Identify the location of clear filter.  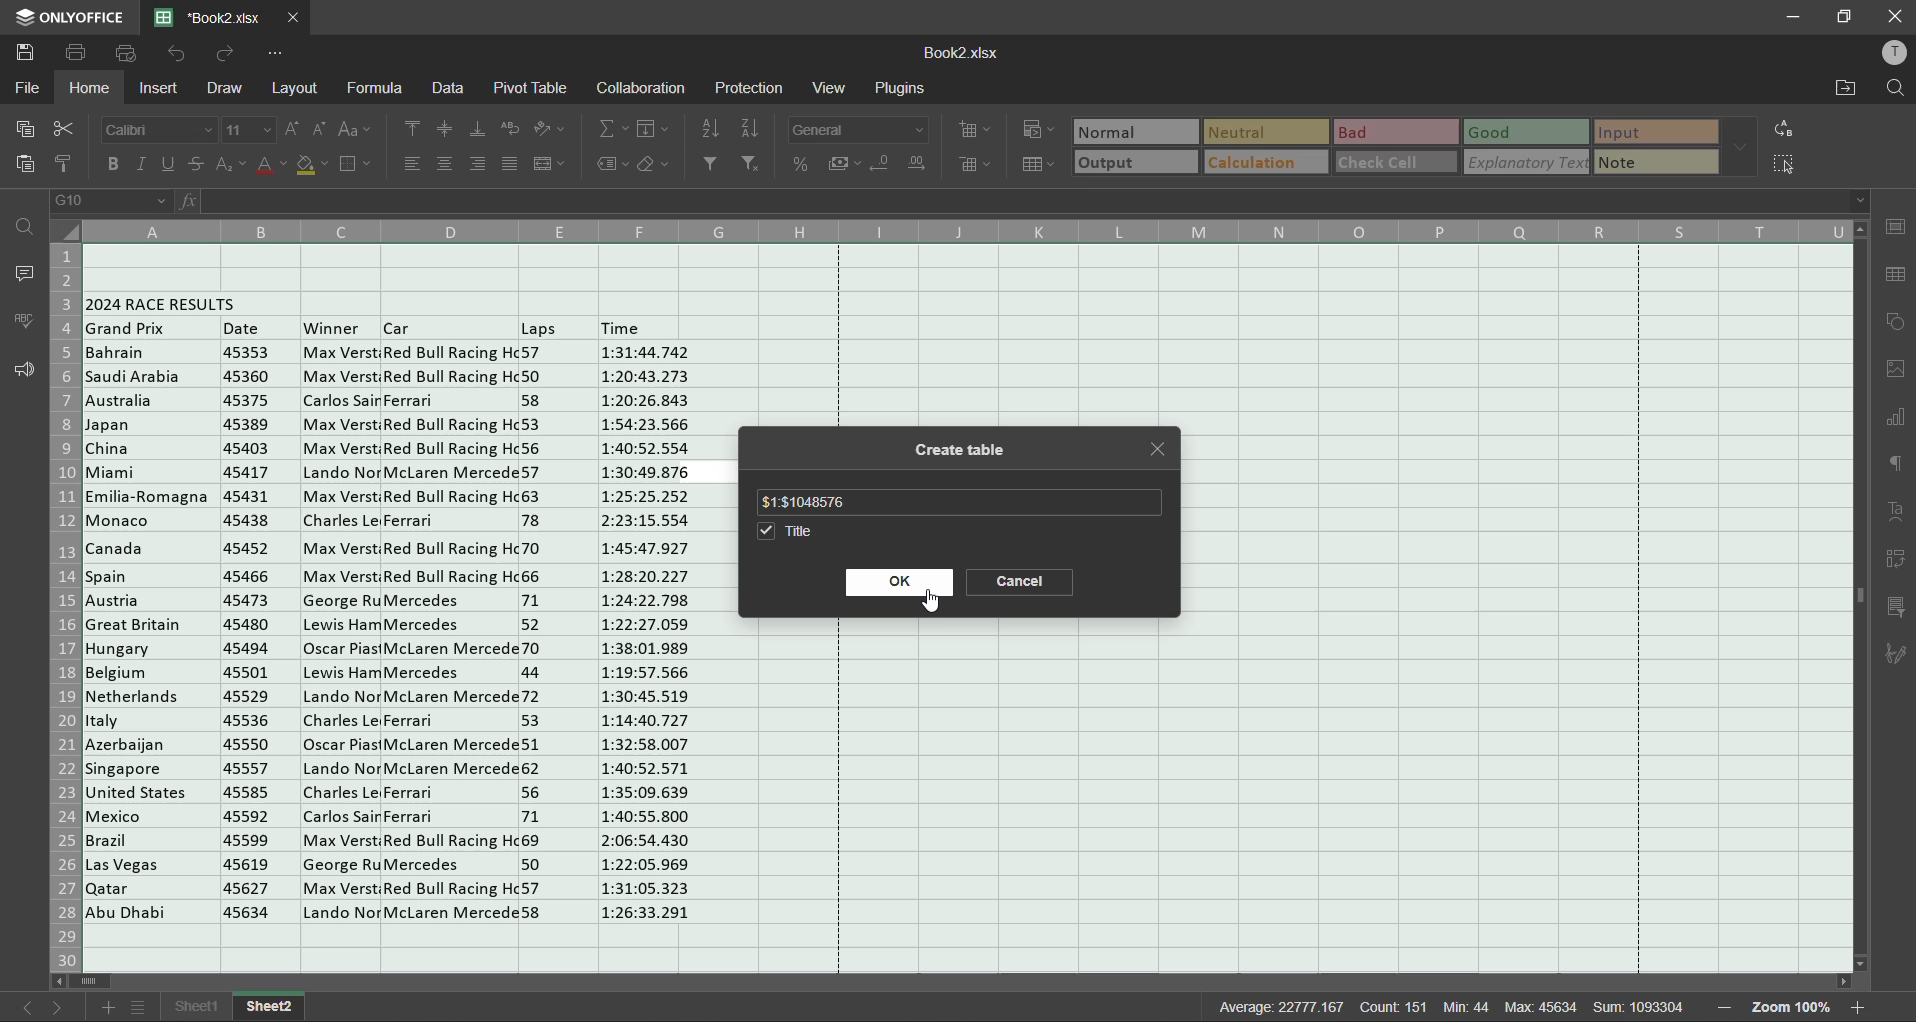
(751, 162).